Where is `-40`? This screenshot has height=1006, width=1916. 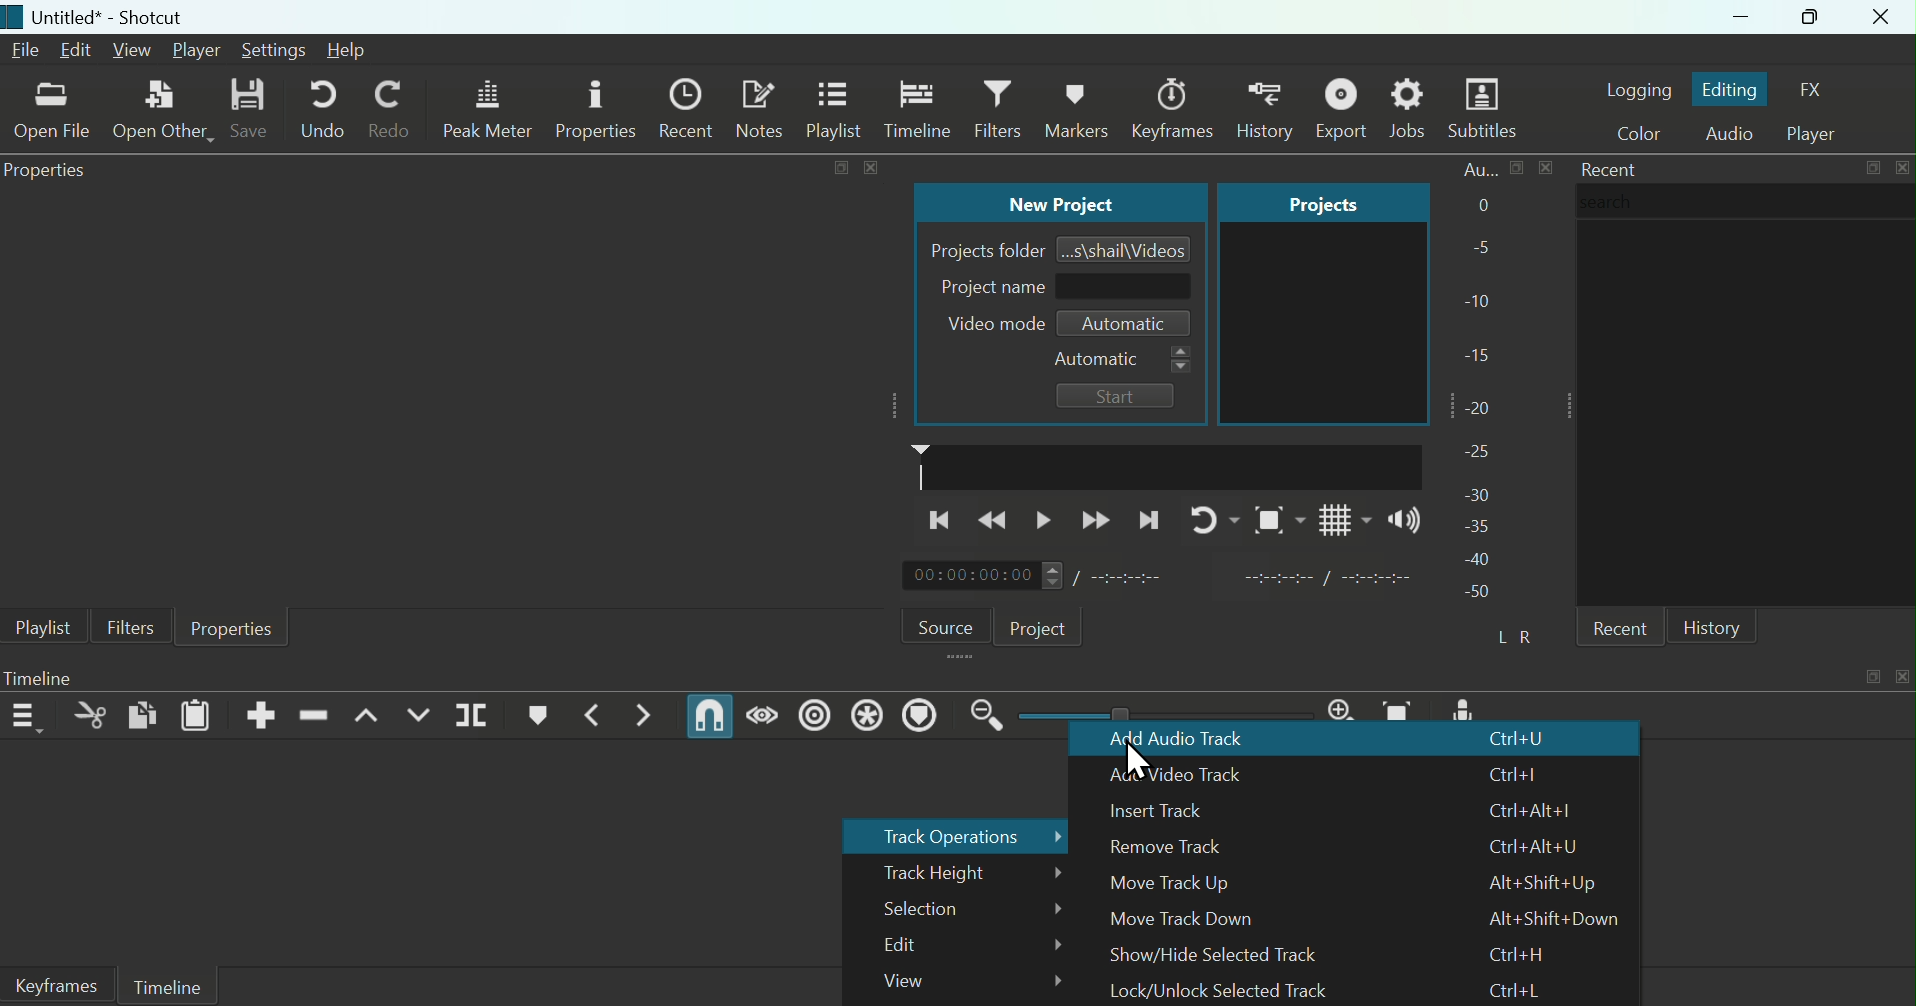 -40 is located at coordinates (1479, 559).